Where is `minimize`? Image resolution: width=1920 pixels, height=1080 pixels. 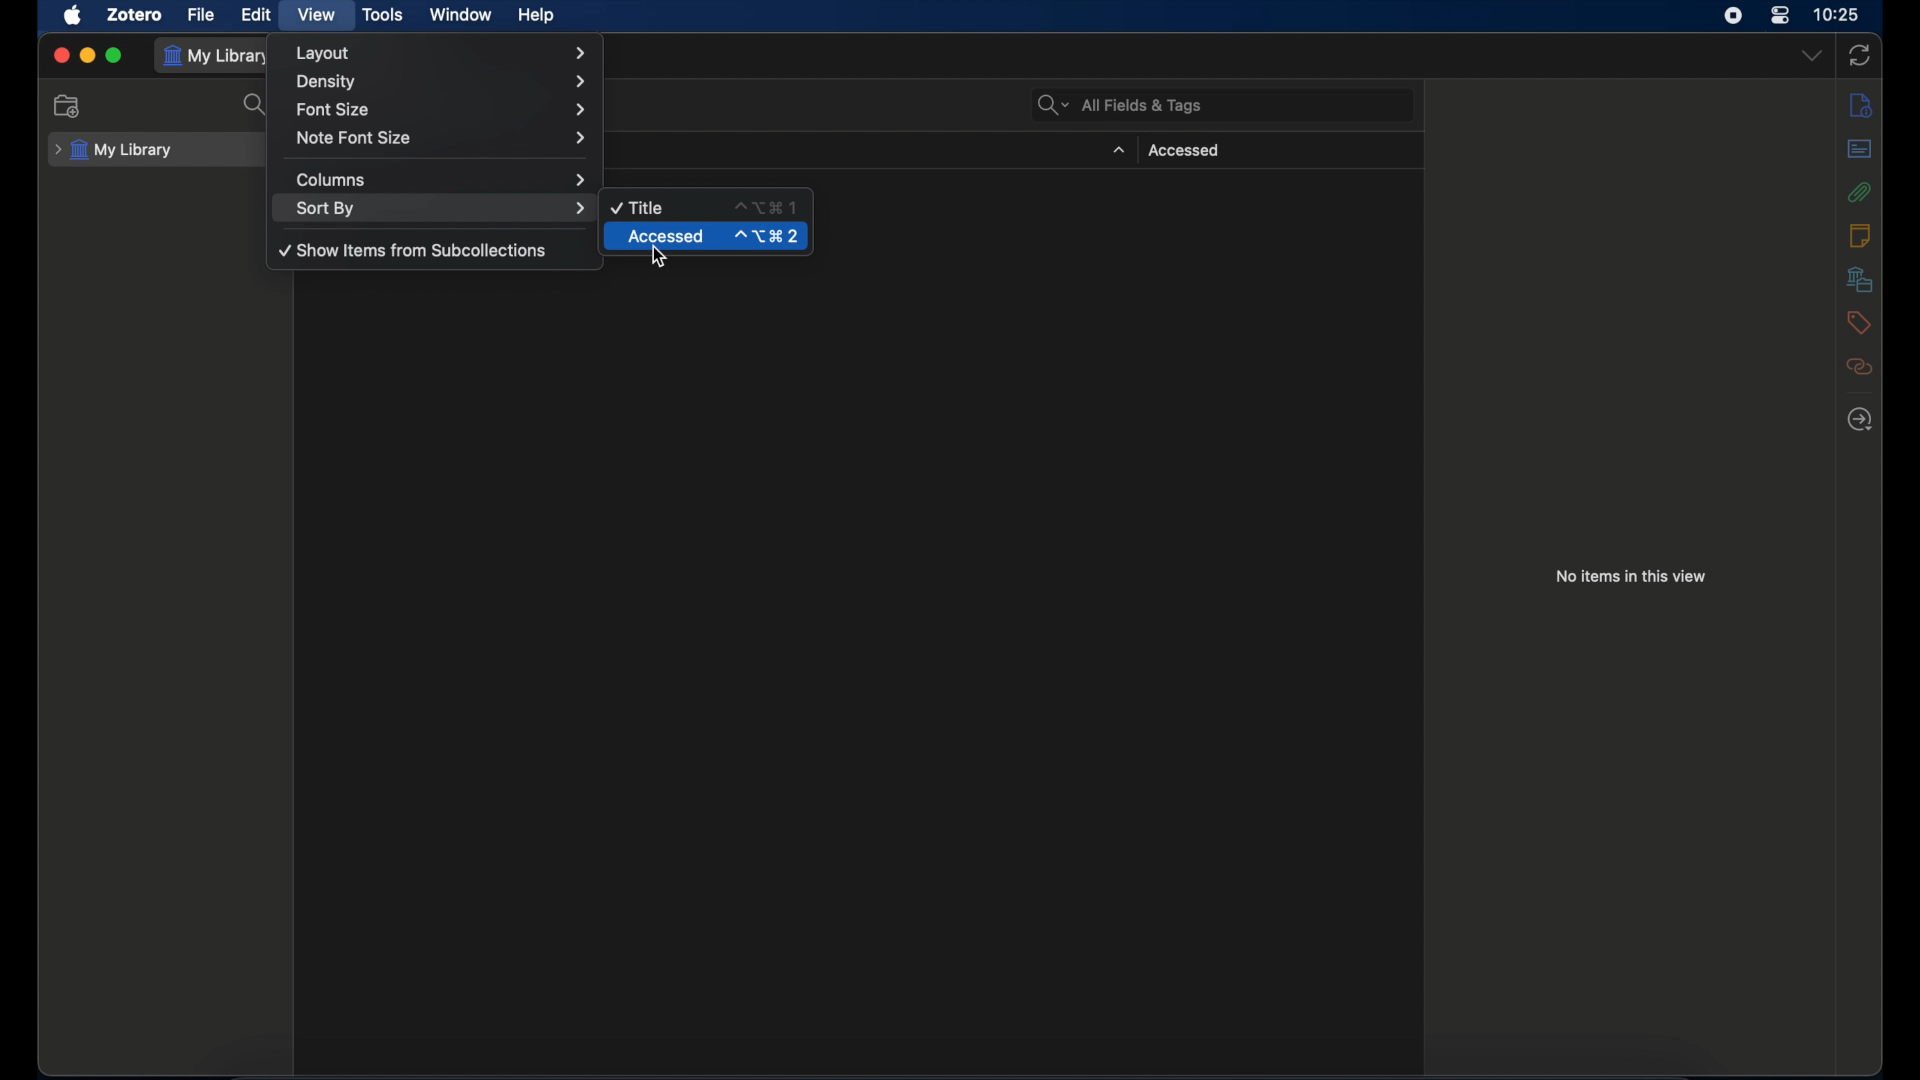
minimize is located at coordinates (86, 56).